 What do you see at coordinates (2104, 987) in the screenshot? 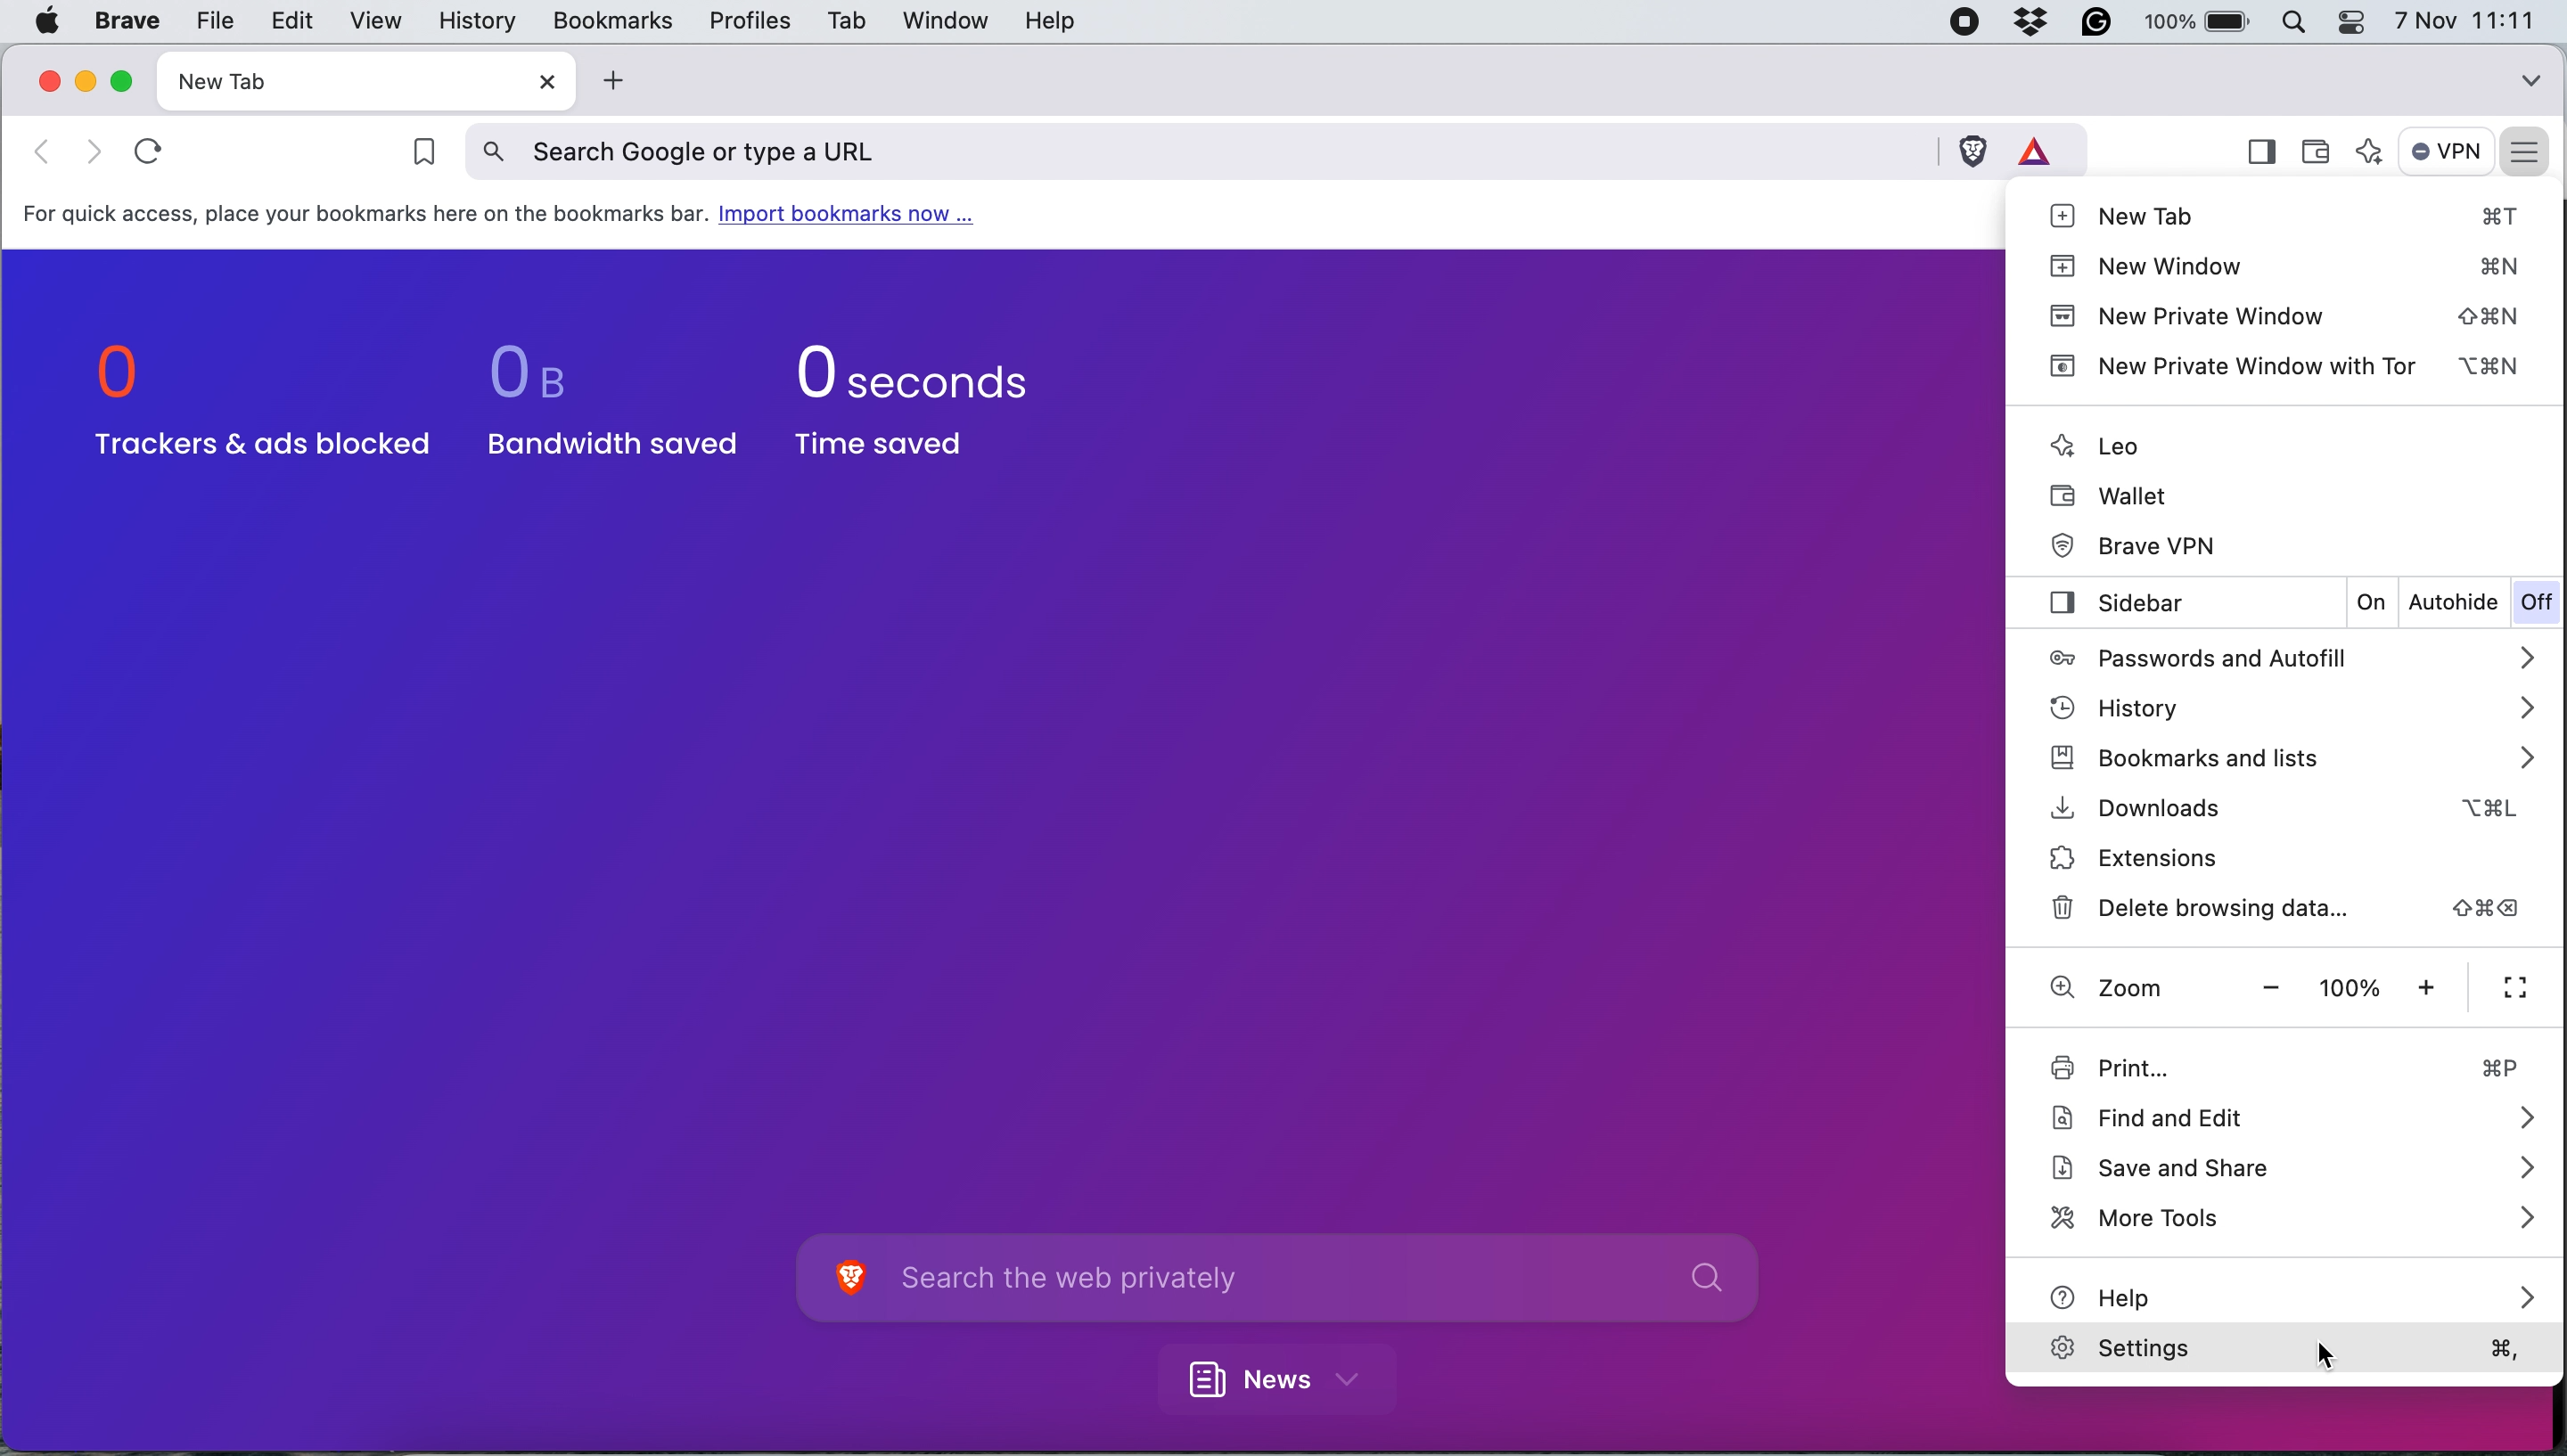
I see `zoom` at bounding box center [2104, 987].